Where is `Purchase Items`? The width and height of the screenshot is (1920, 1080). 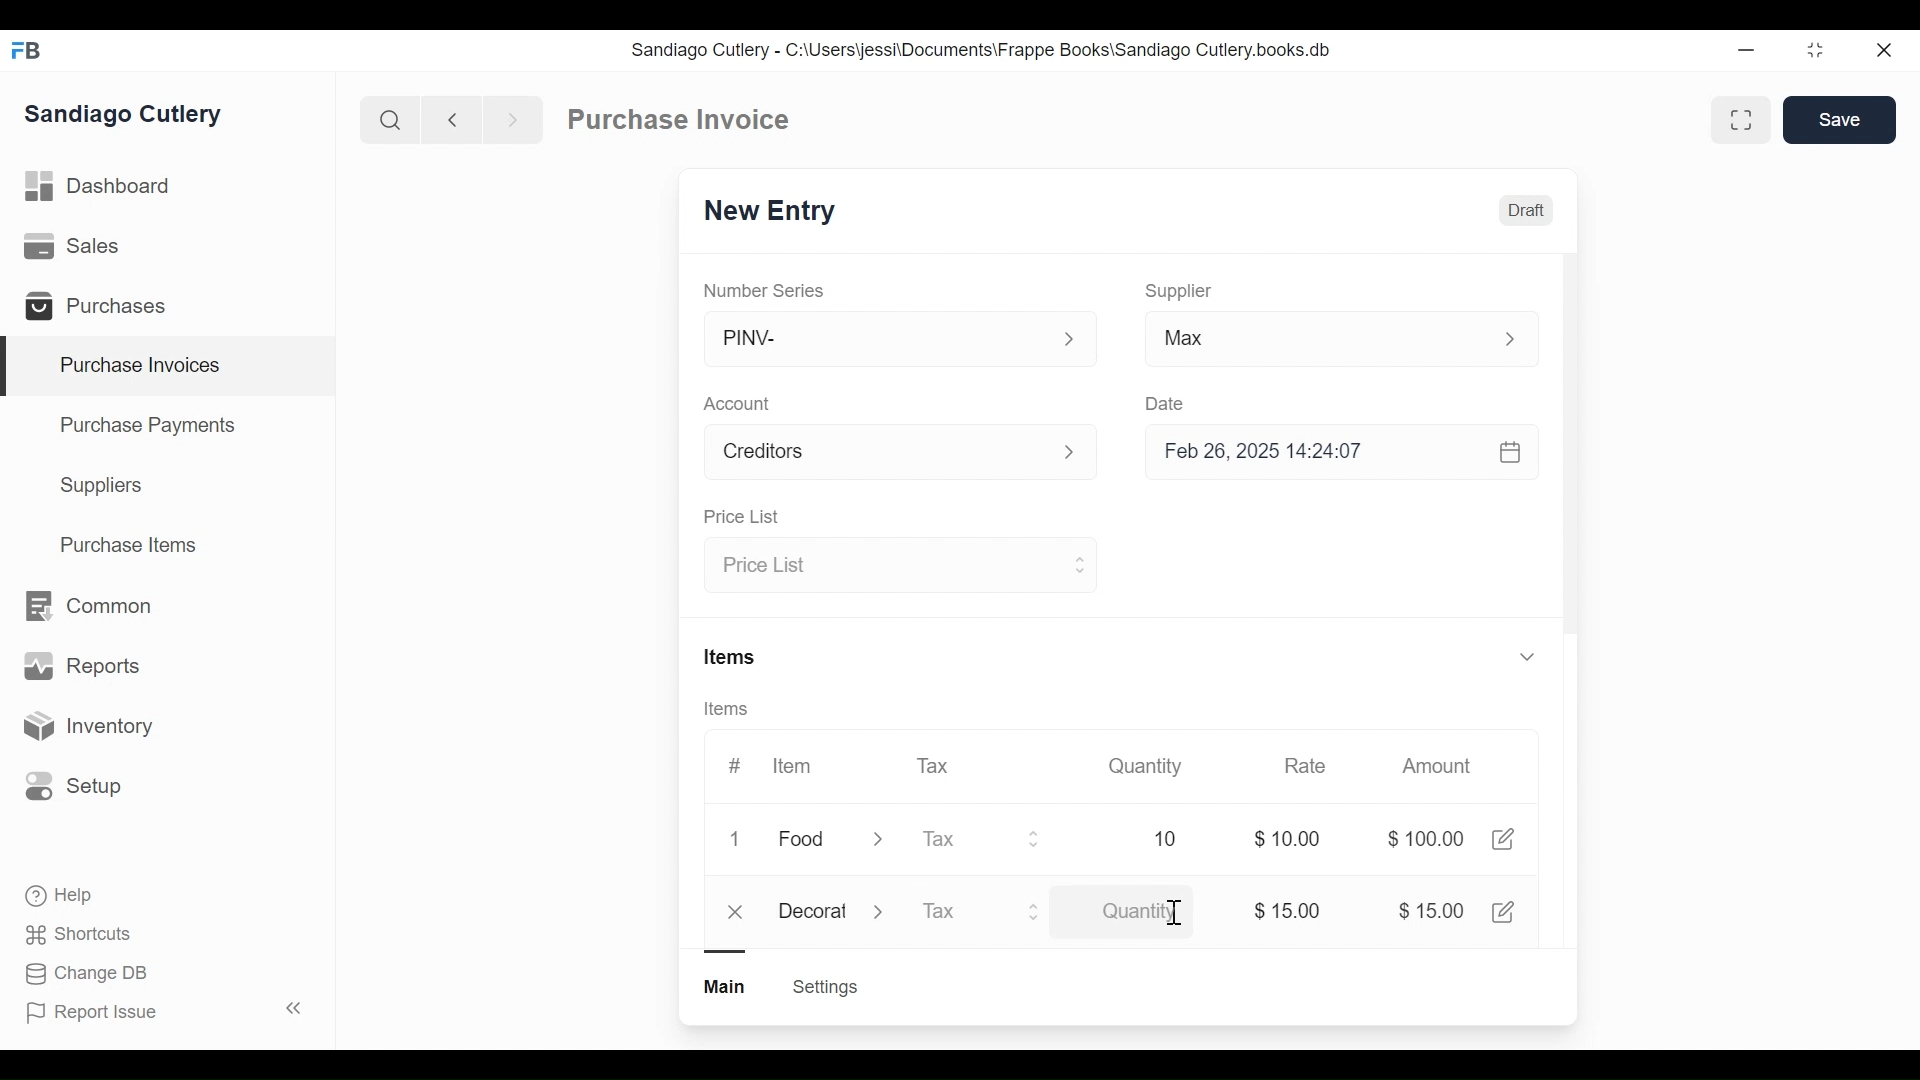 Purchase Items is located at coordinates (129, 547).